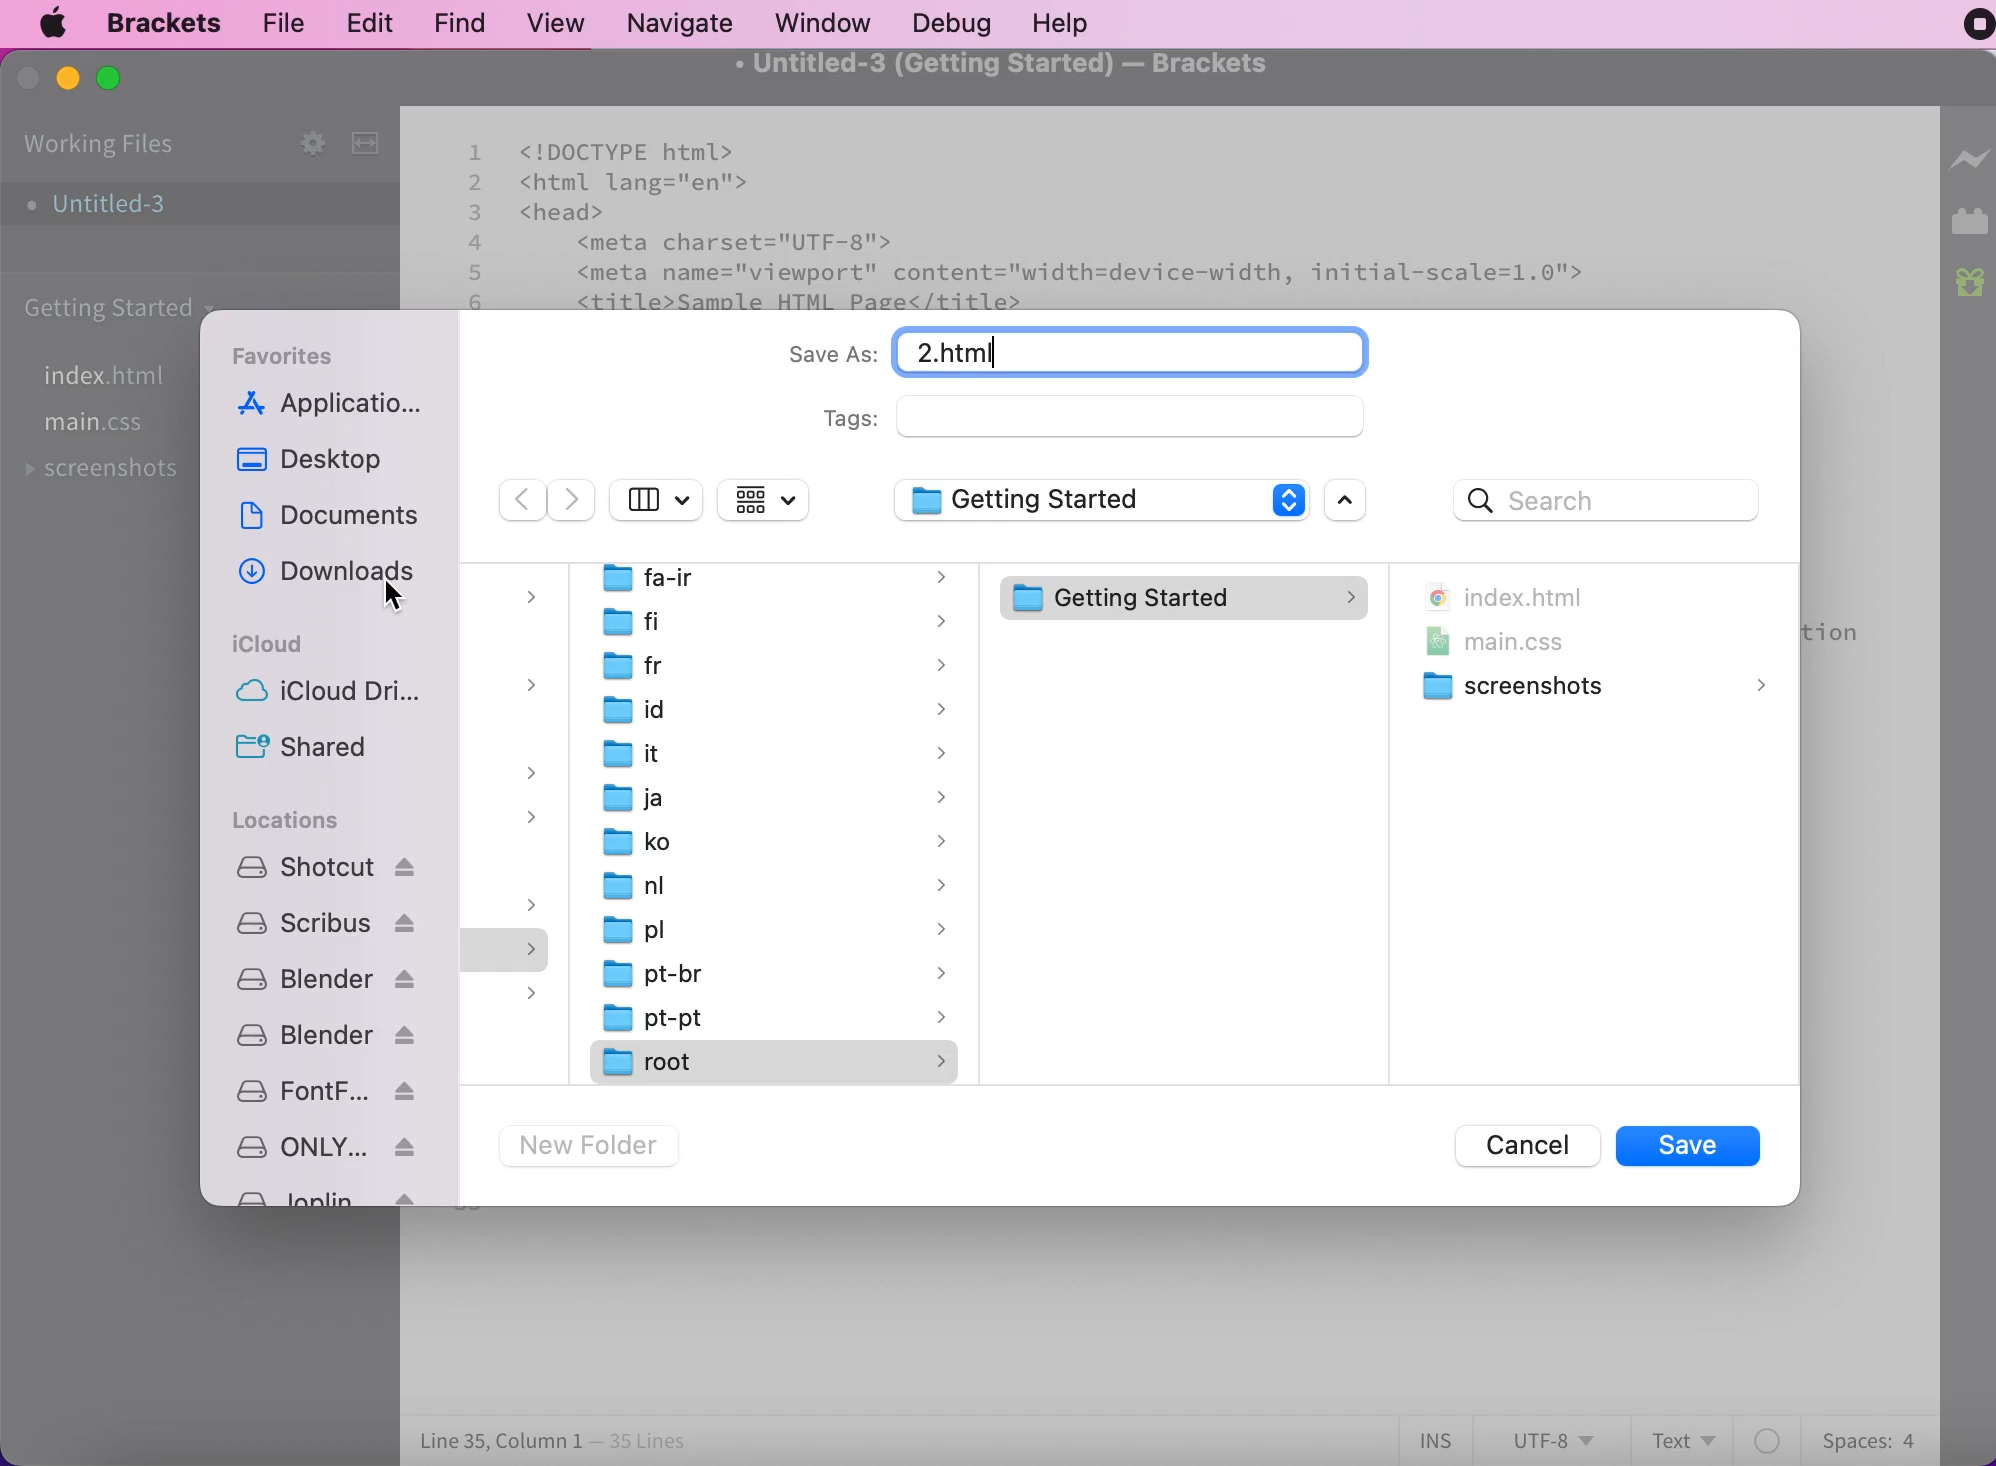 The height and width of the screenshot is (1466, 1996). Describe the element at coordinates (1496, 640) in the screenshot. I see `main.css` at that location.